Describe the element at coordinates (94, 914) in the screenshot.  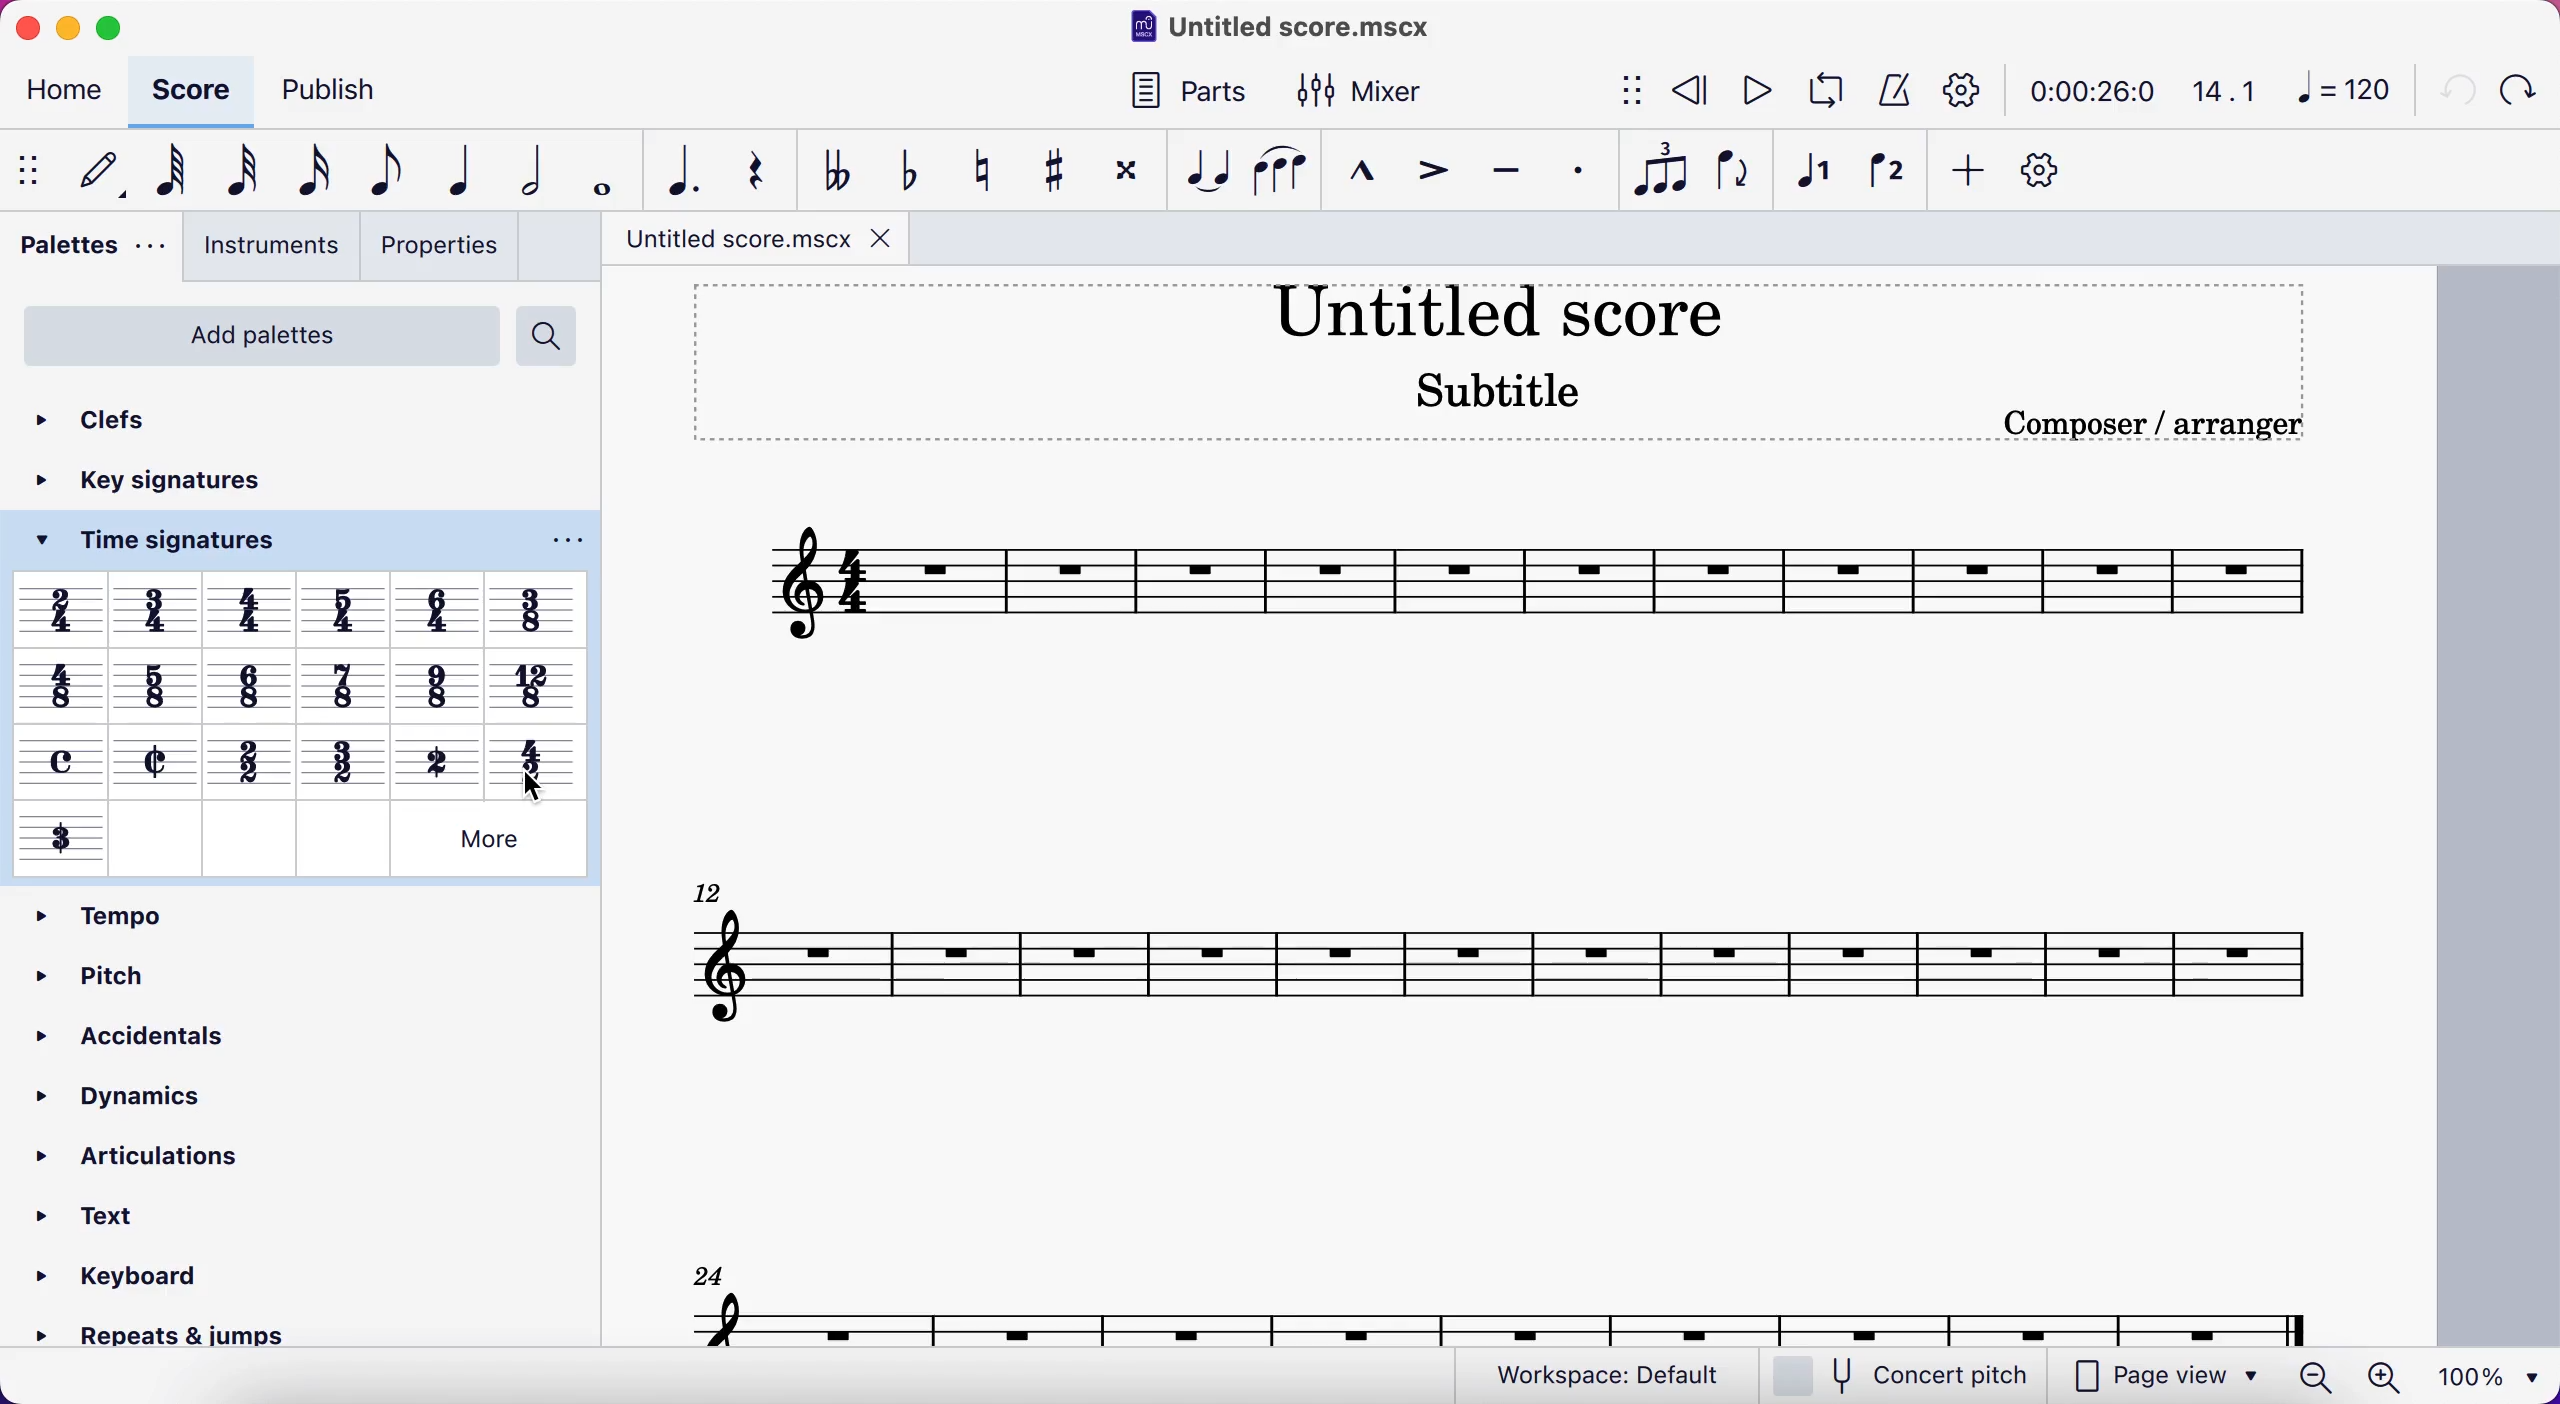
I see `tempo` at that location.